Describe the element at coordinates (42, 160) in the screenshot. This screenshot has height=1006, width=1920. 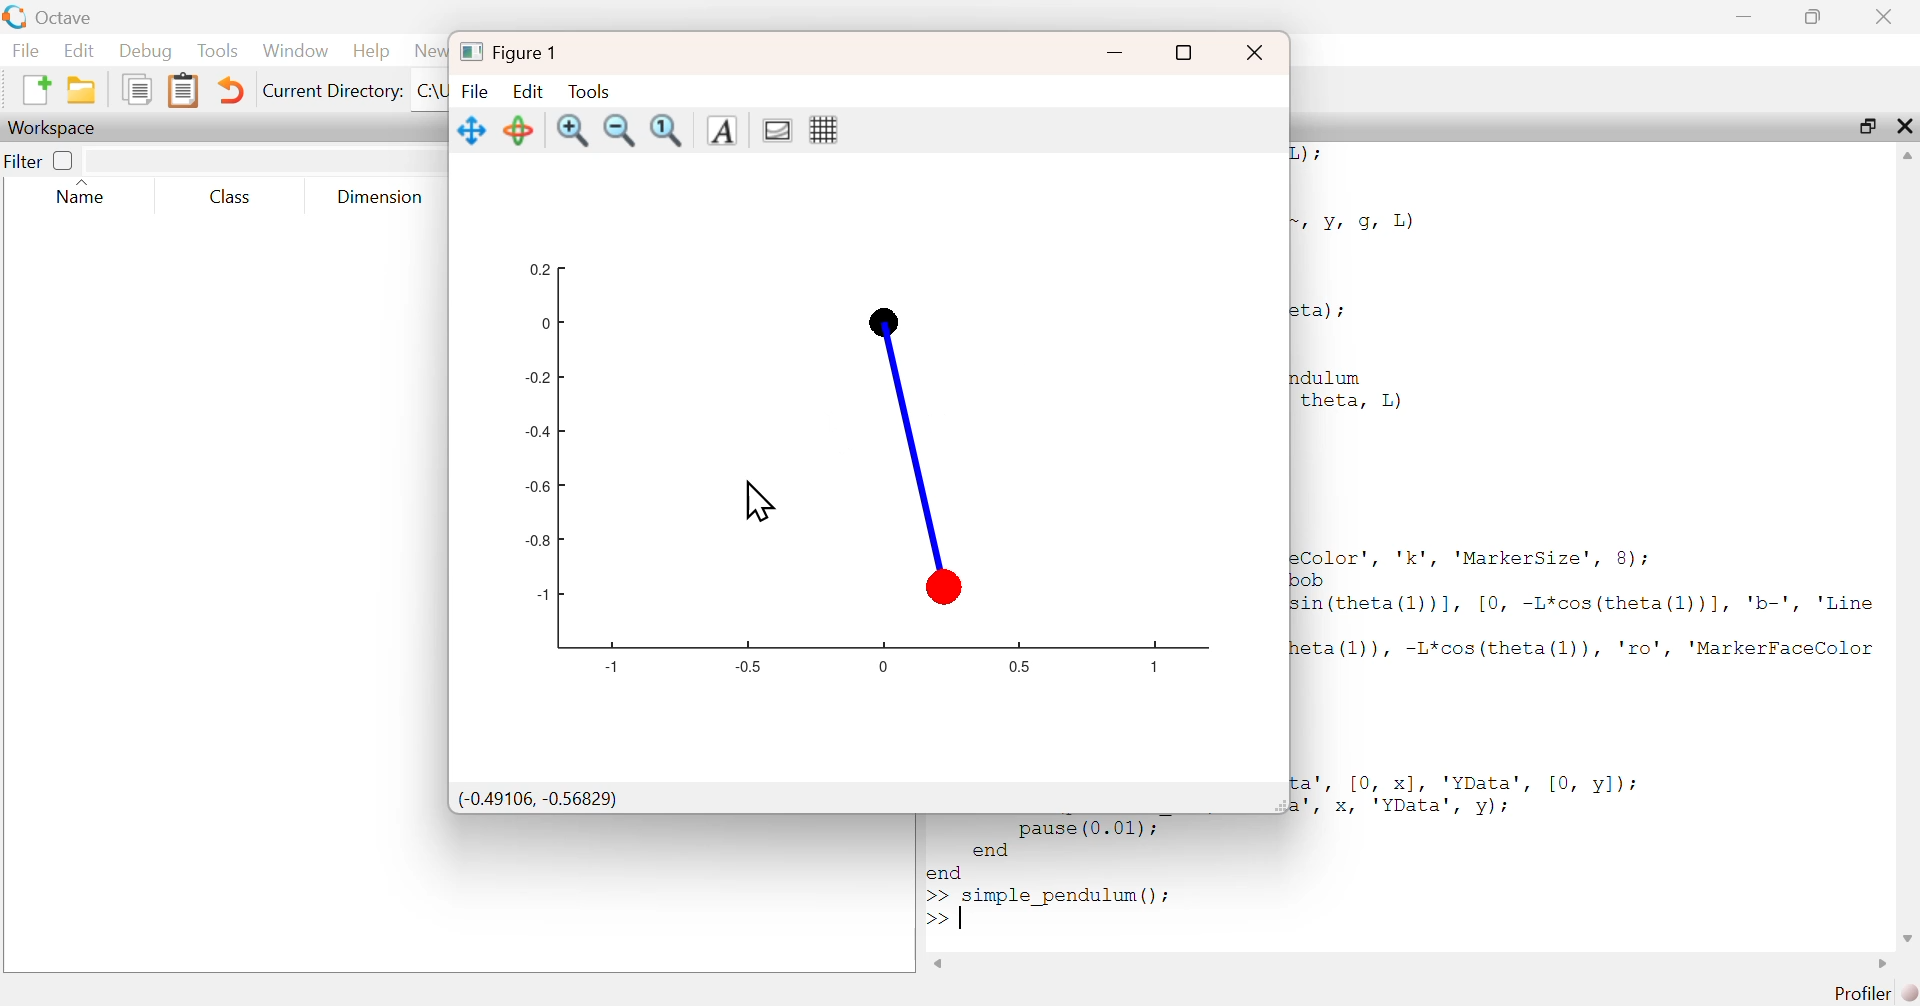
I see `Filter` at that location.